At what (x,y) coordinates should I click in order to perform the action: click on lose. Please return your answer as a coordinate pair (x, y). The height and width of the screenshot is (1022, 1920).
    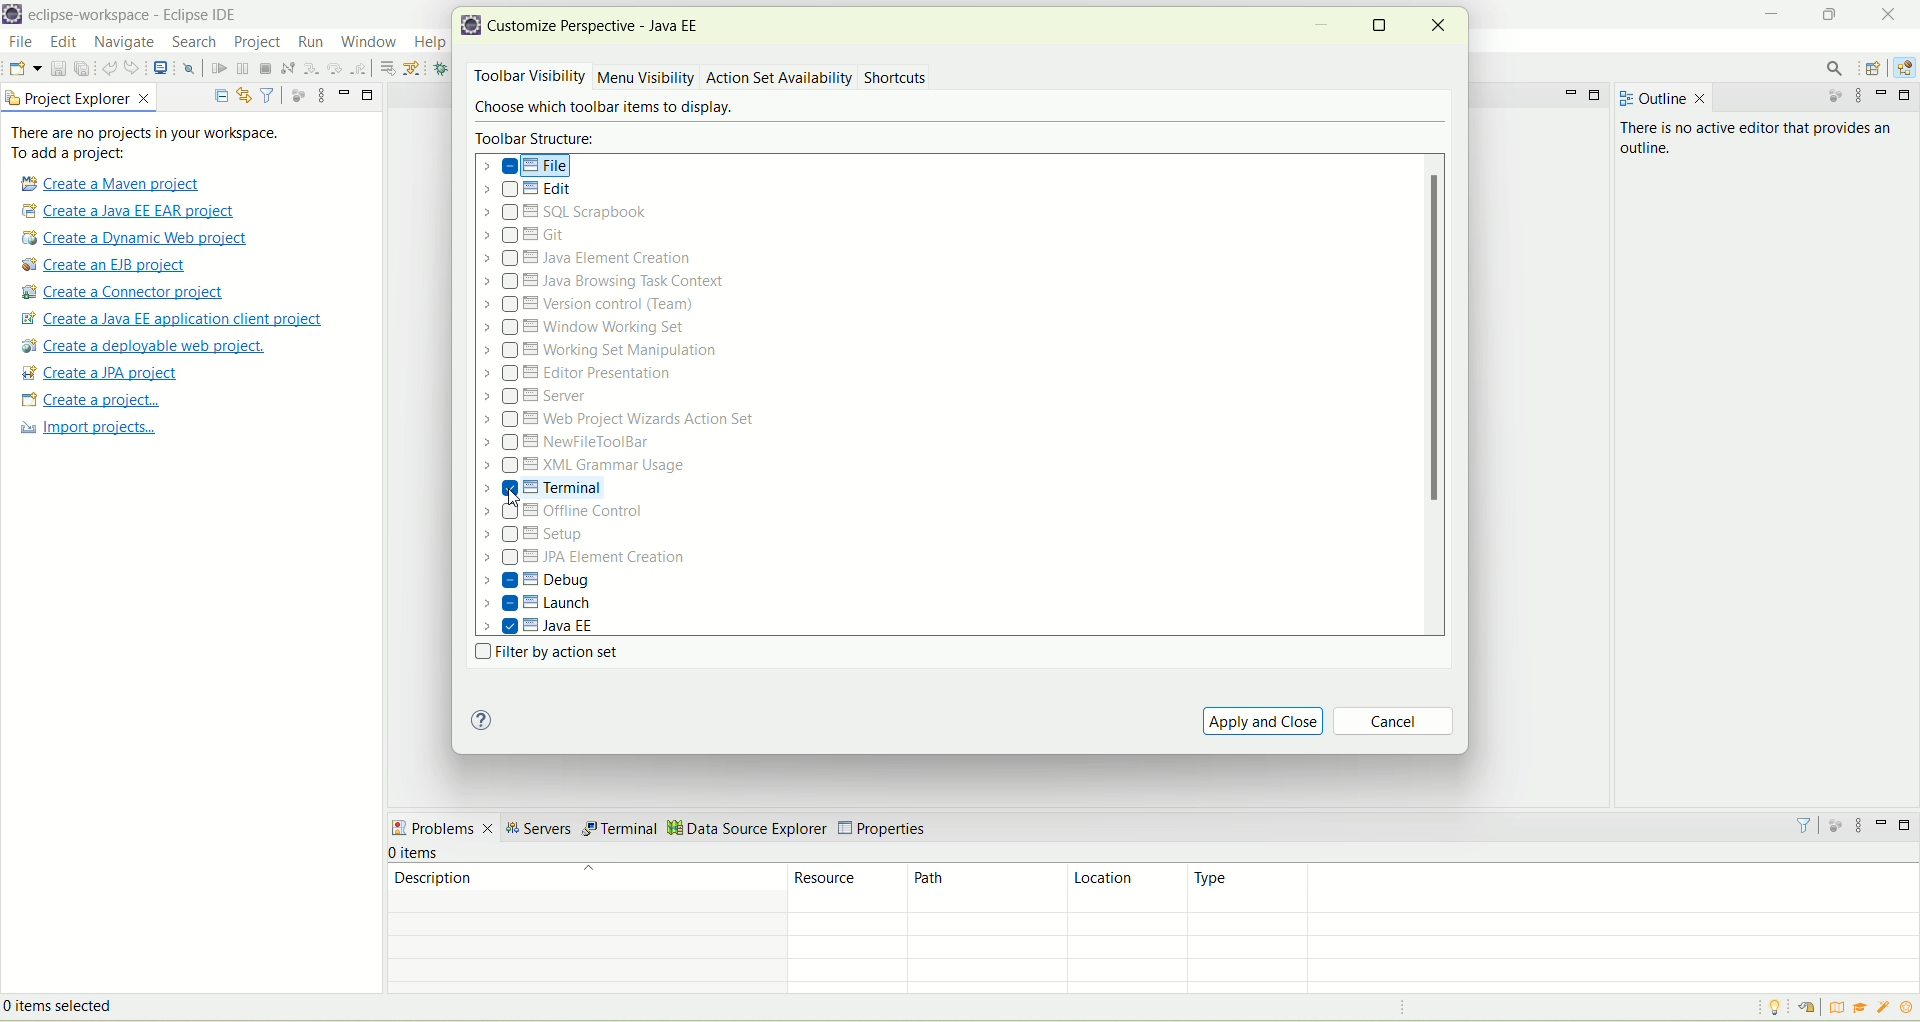
    Looking at the image, I should click on (1439, 24).